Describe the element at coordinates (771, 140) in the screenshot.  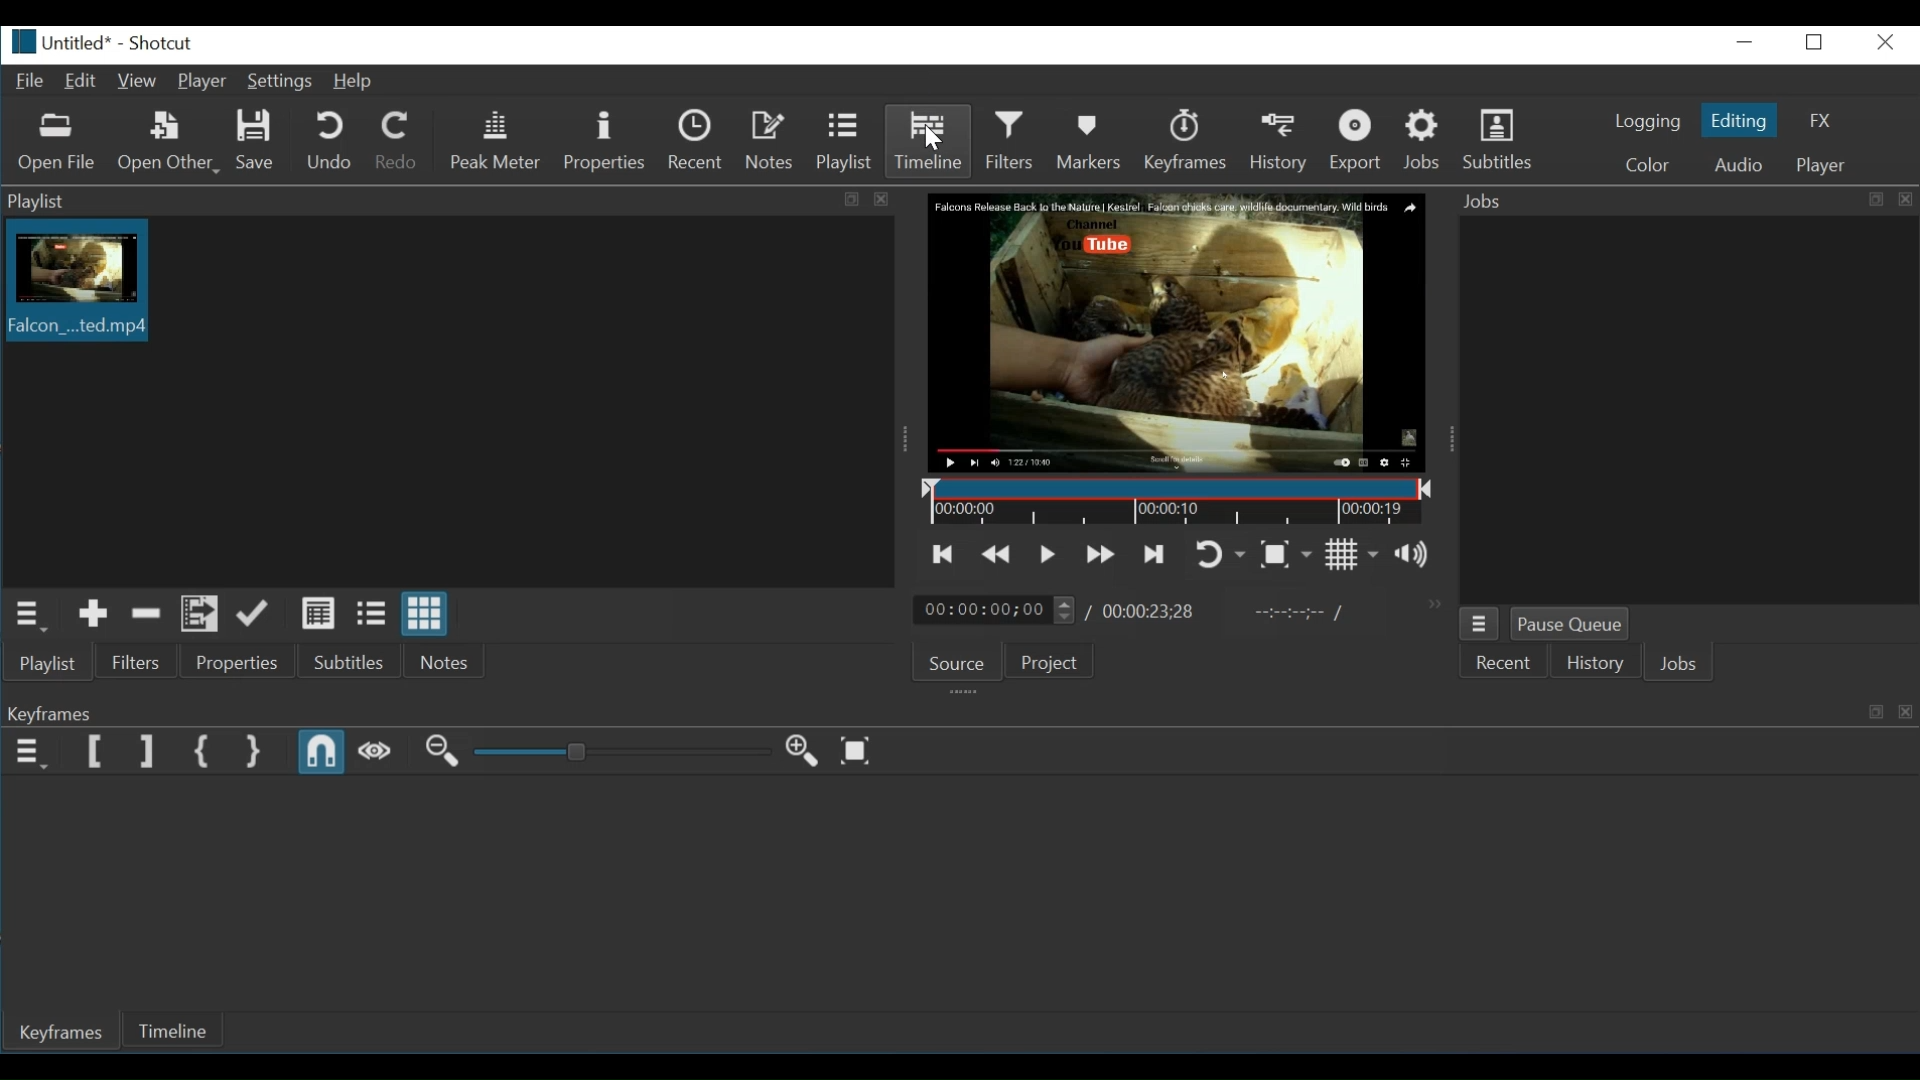
I see `Notes` at that location.